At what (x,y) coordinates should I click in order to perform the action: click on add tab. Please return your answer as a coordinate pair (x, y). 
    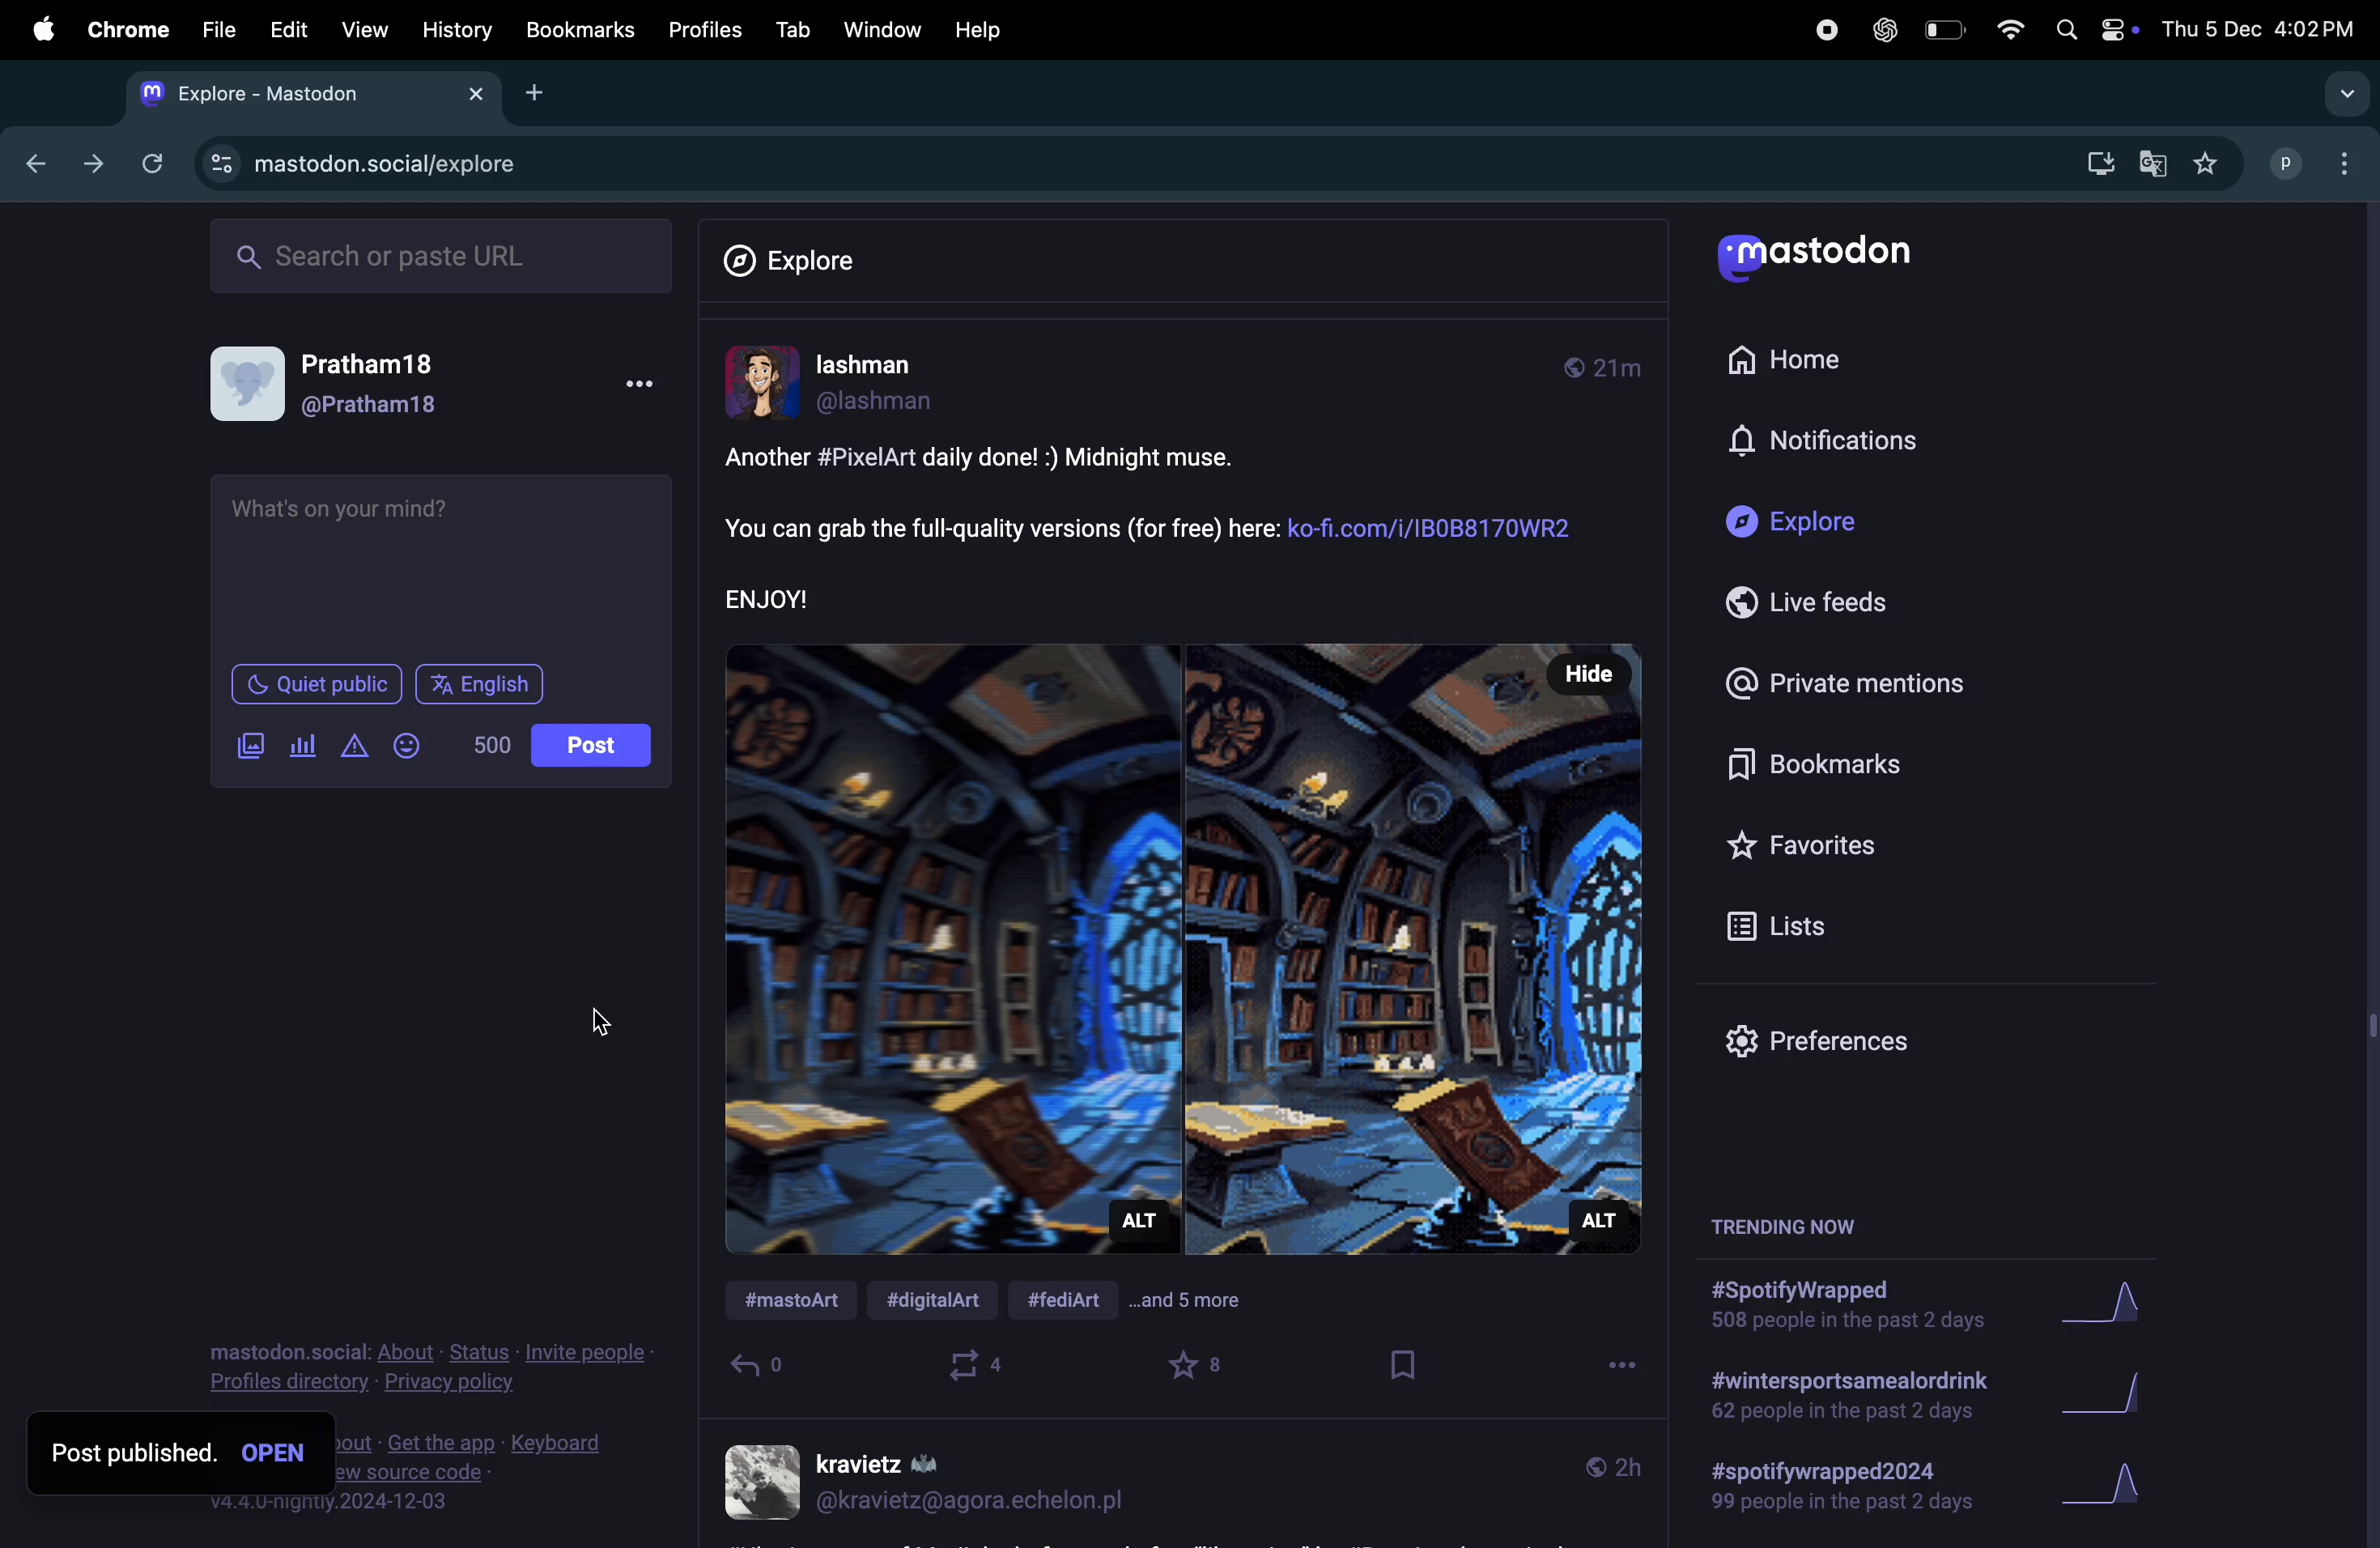
    Looking at the image, I should click on (540, 95).